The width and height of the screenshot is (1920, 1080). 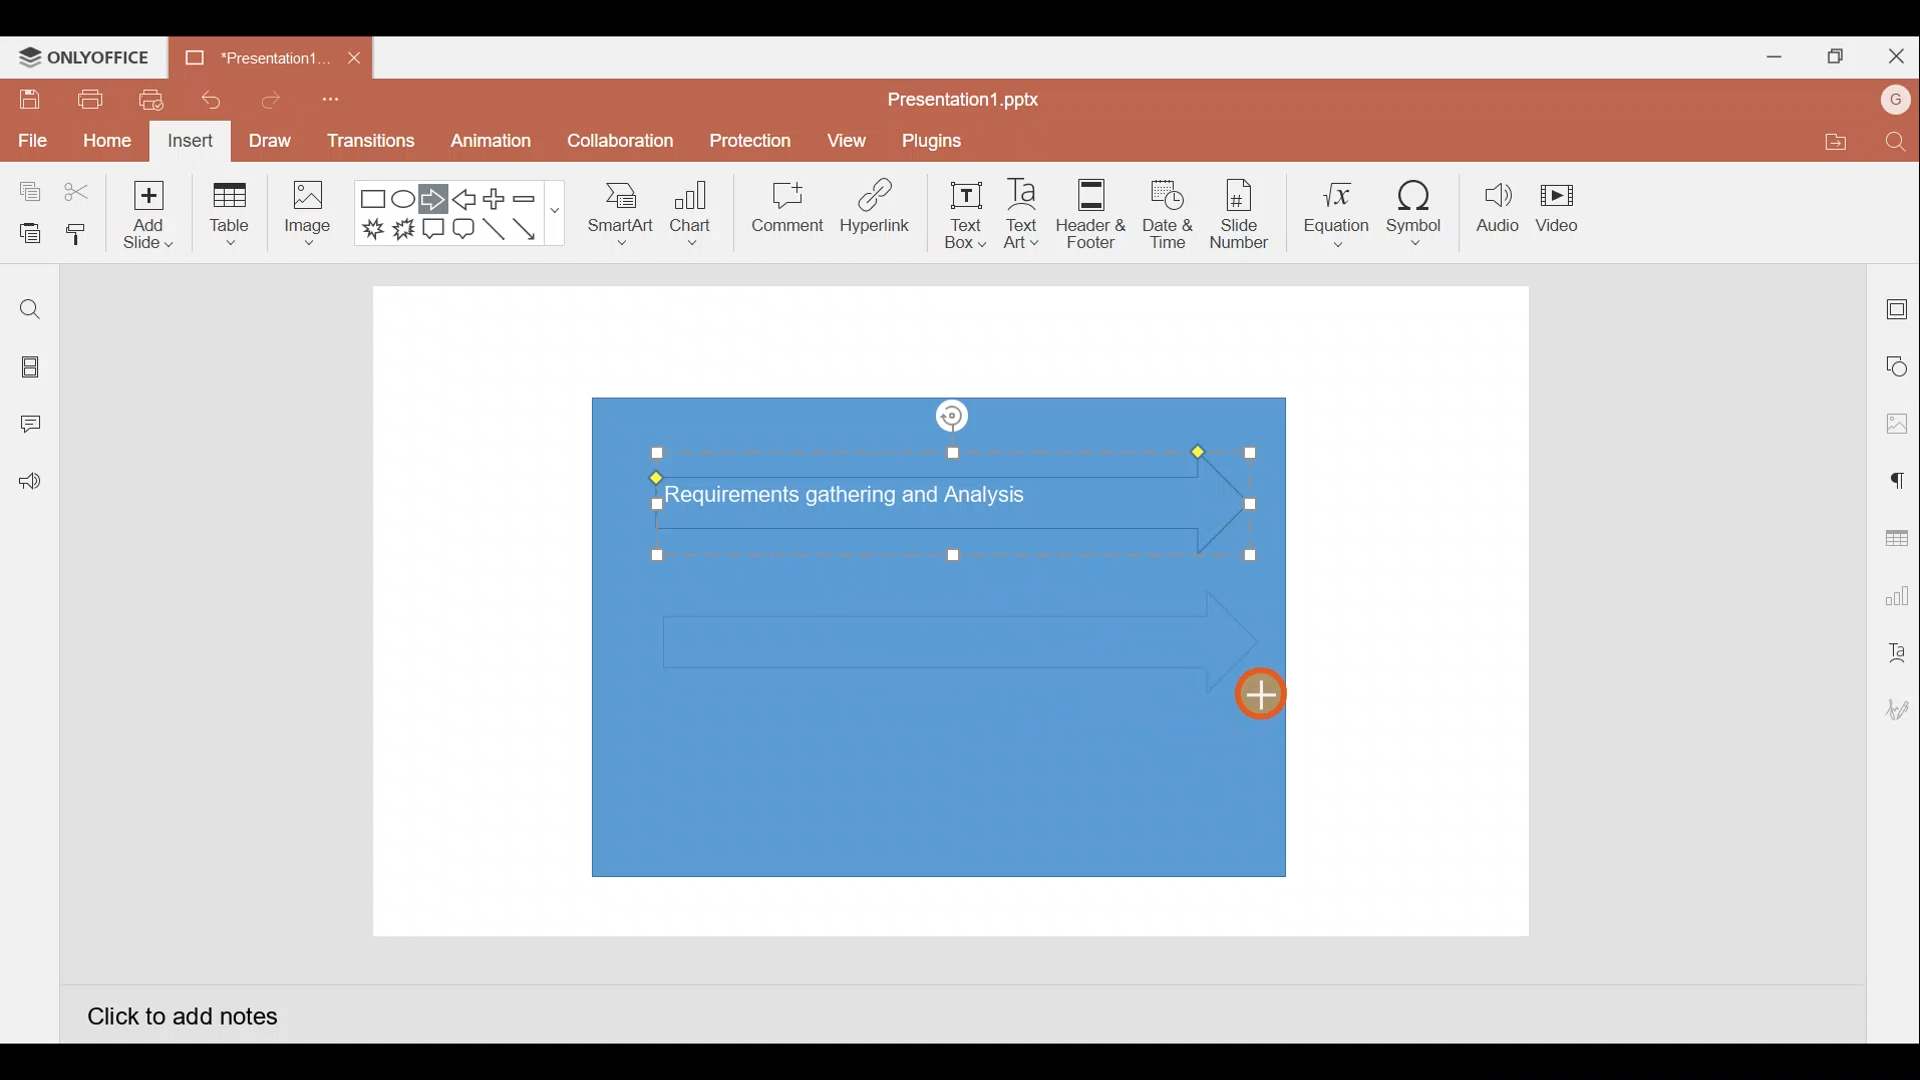 I want to click on Slide number, so click(x=1238, y=214).